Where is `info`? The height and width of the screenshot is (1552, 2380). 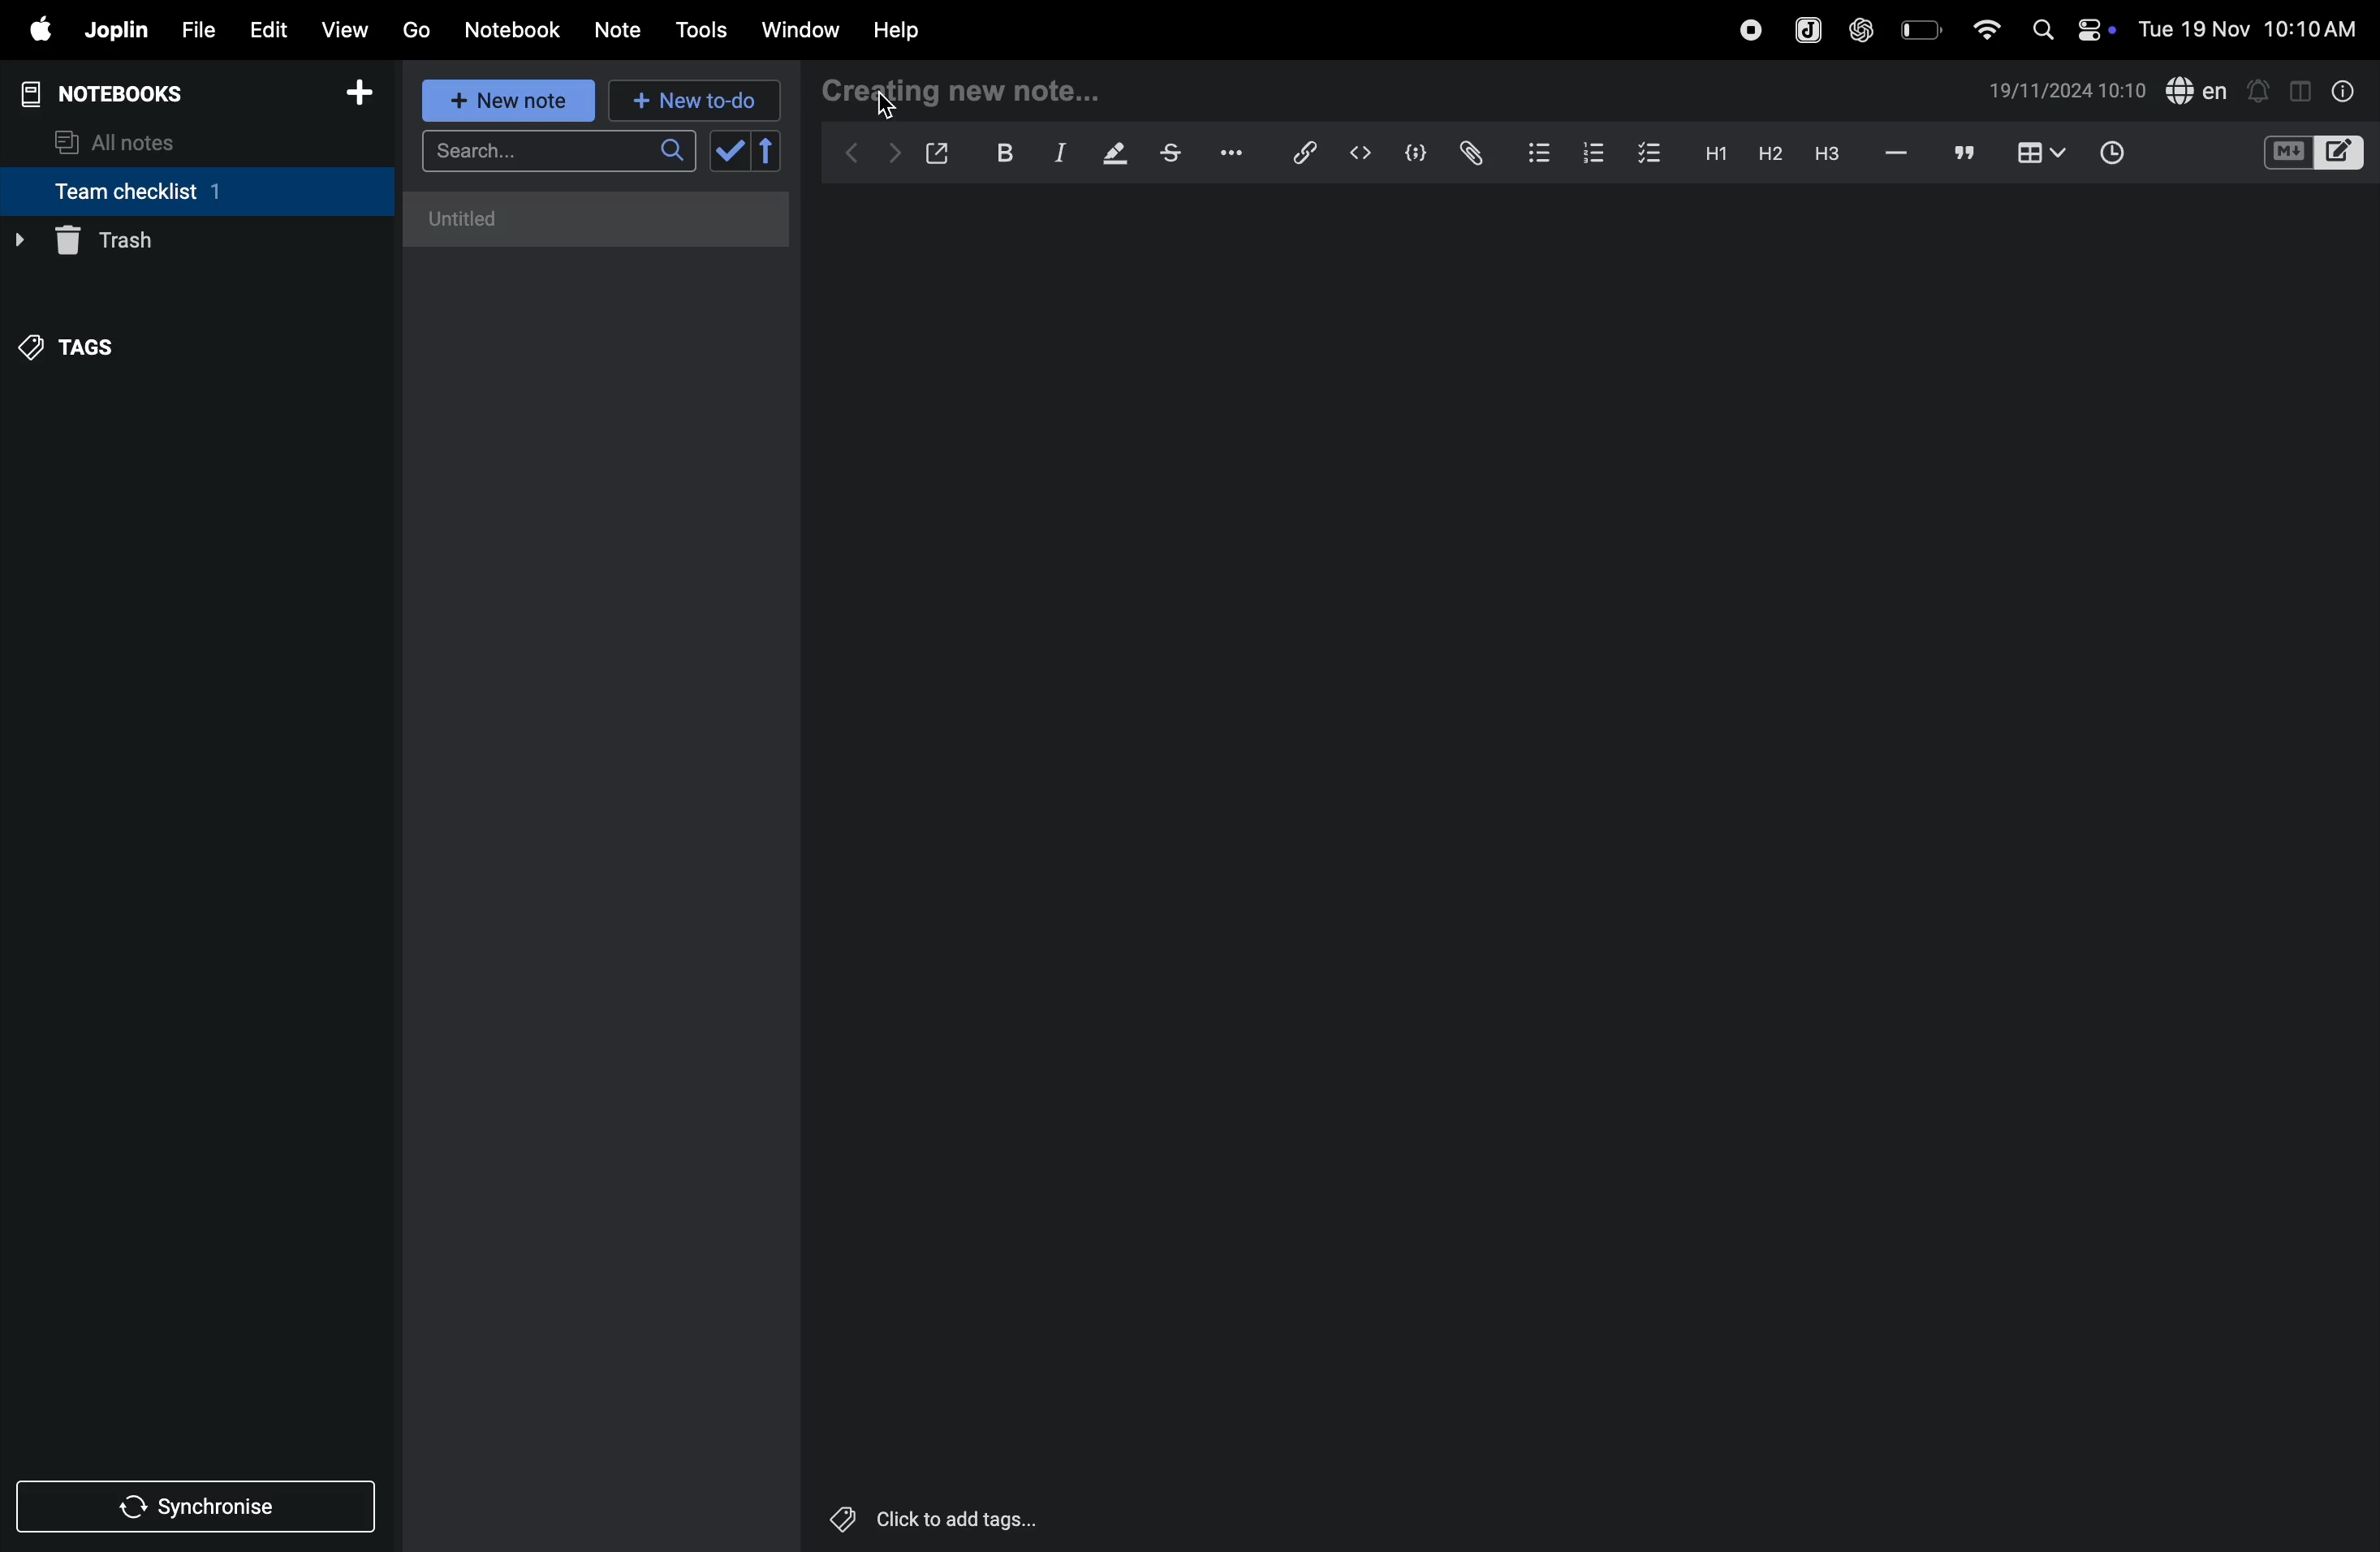
info is located at coordinates (2339, 90).